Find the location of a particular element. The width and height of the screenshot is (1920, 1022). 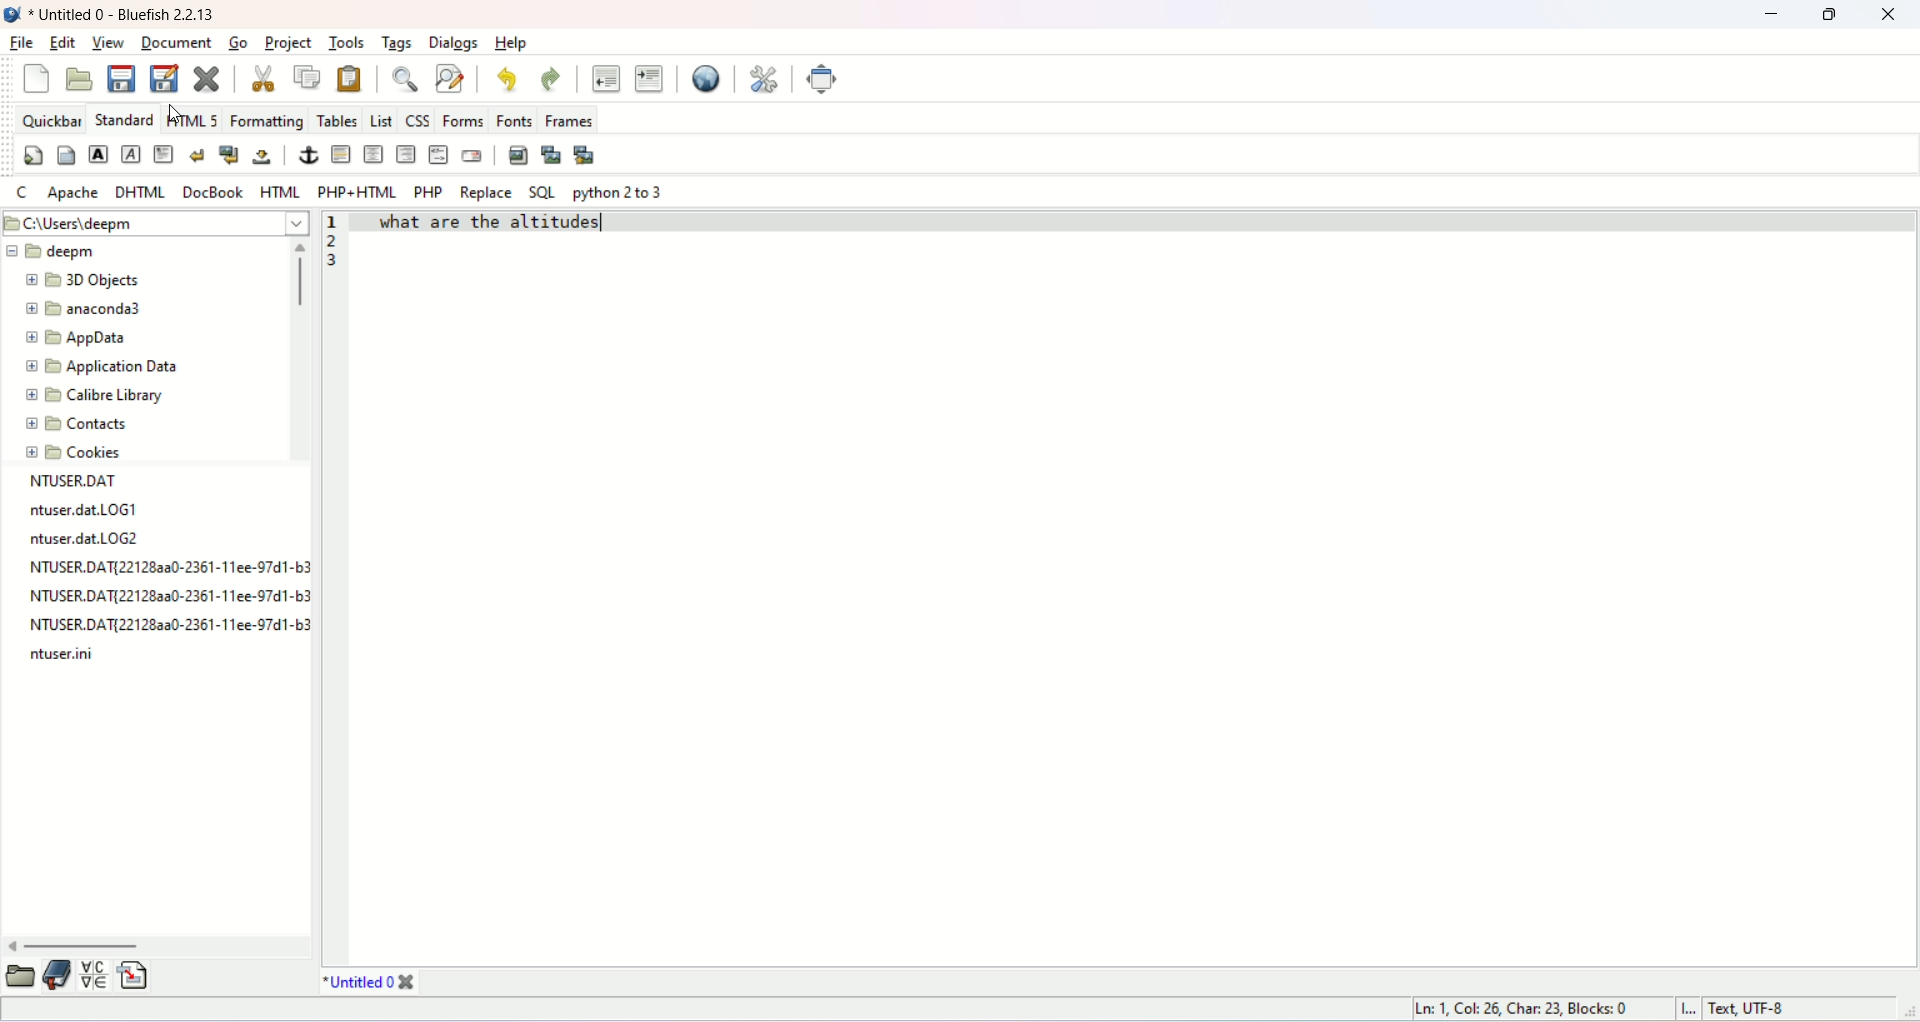

line number is located at coordinates (336, 240).